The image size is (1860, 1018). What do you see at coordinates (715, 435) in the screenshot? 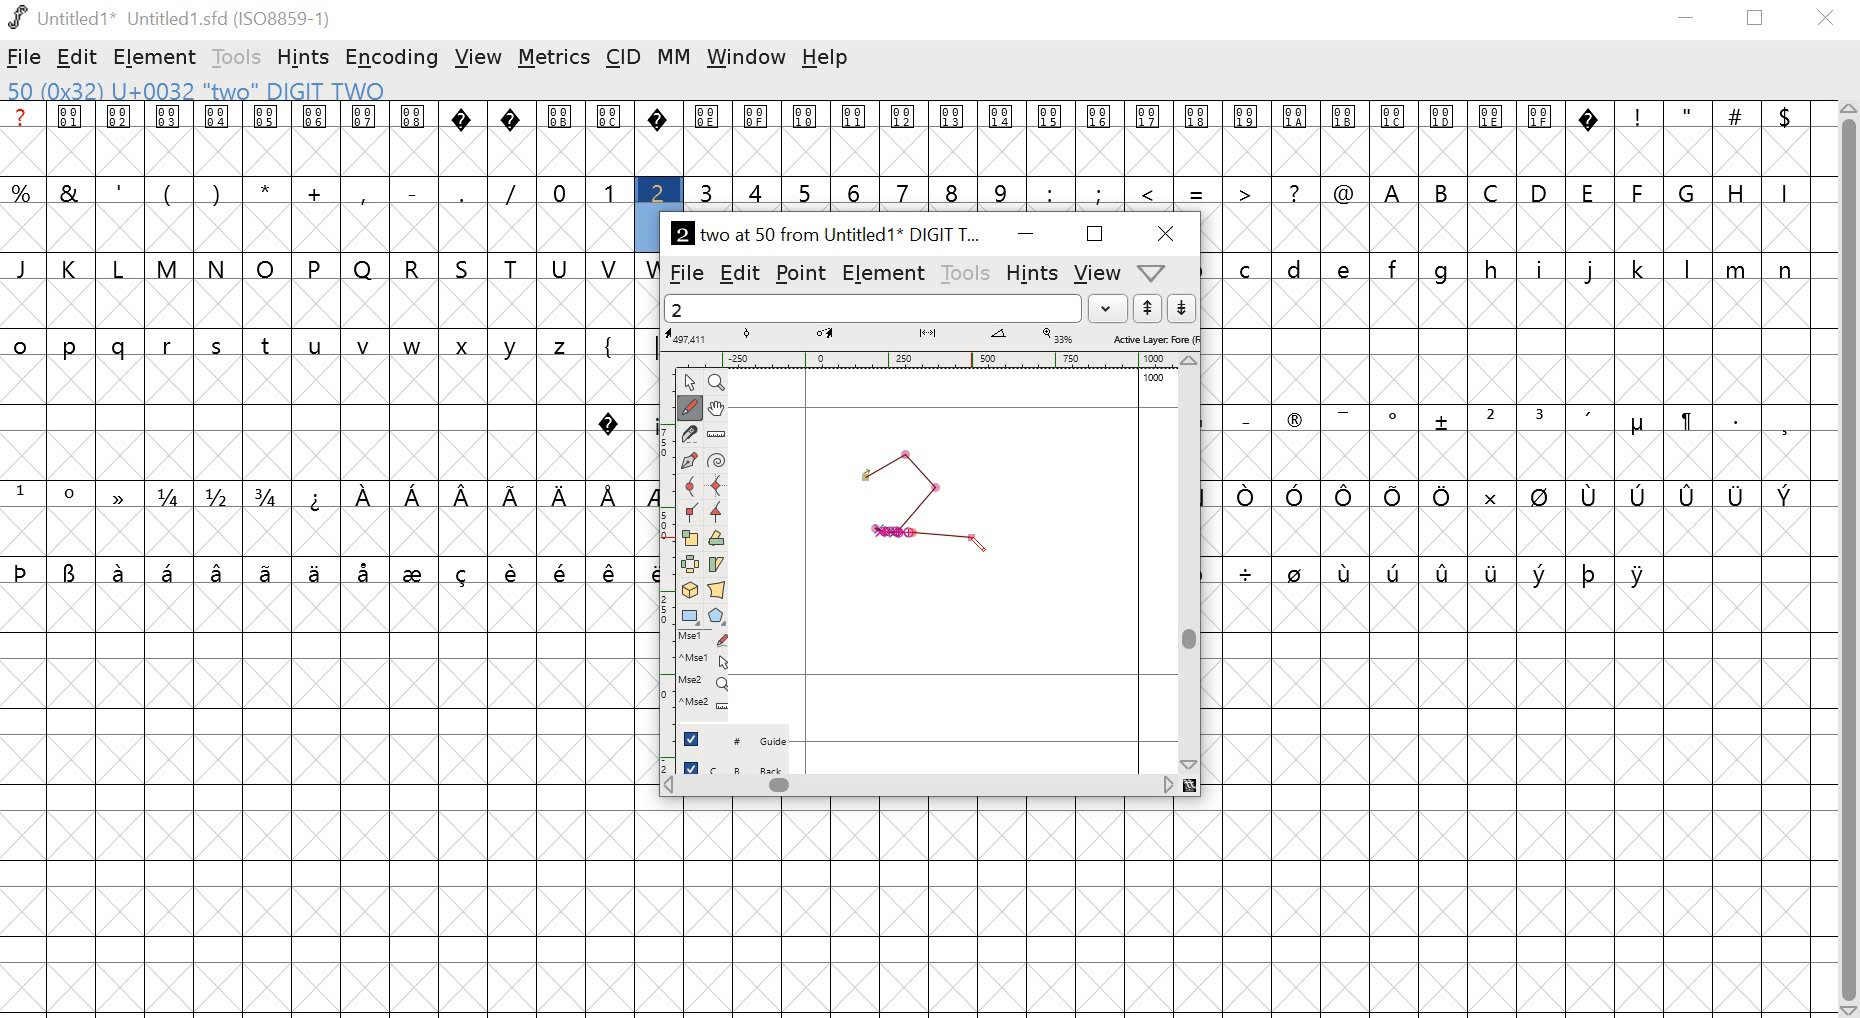
I see `ruler` at bounding box center [715, 435].